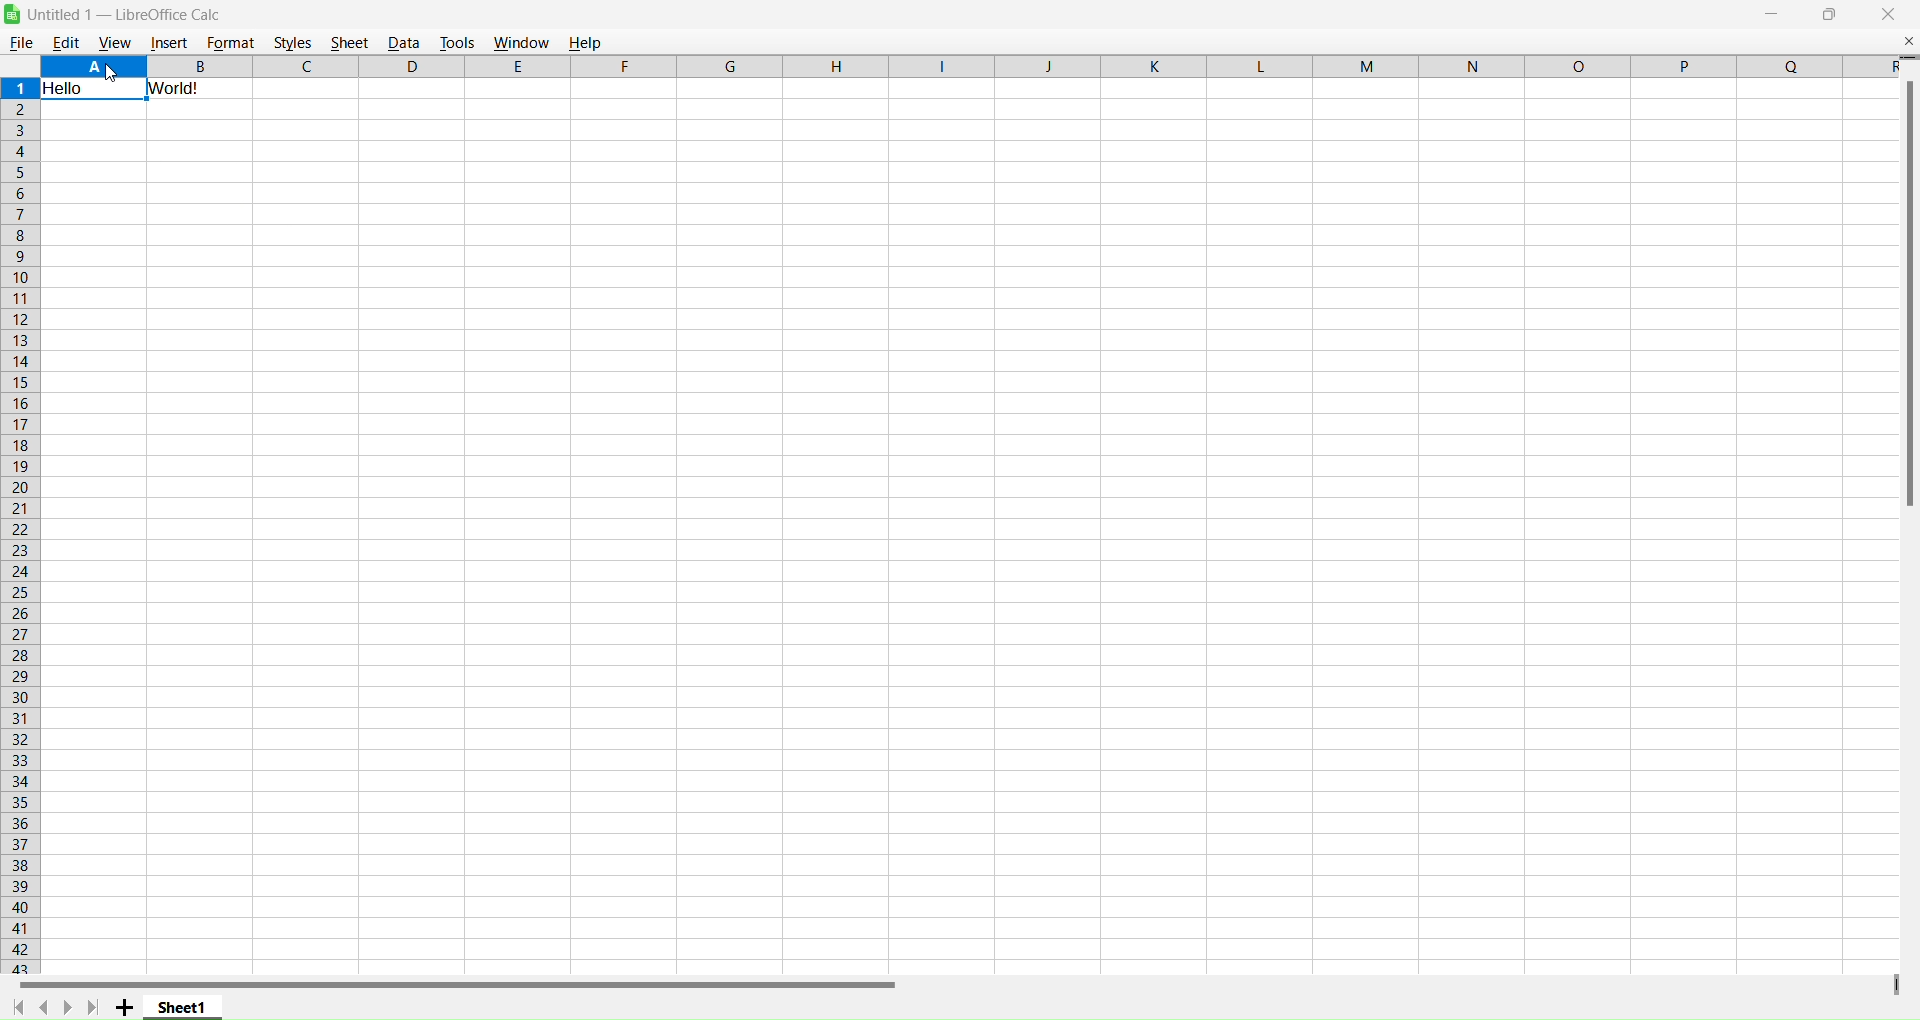 Image resolution: width=1920 pixels, height=1020 pixels. What do you see at coordinates (450, 985) in the screenshot?
I see `Horizontal Scroll bar` at bounding box center [450, 985].